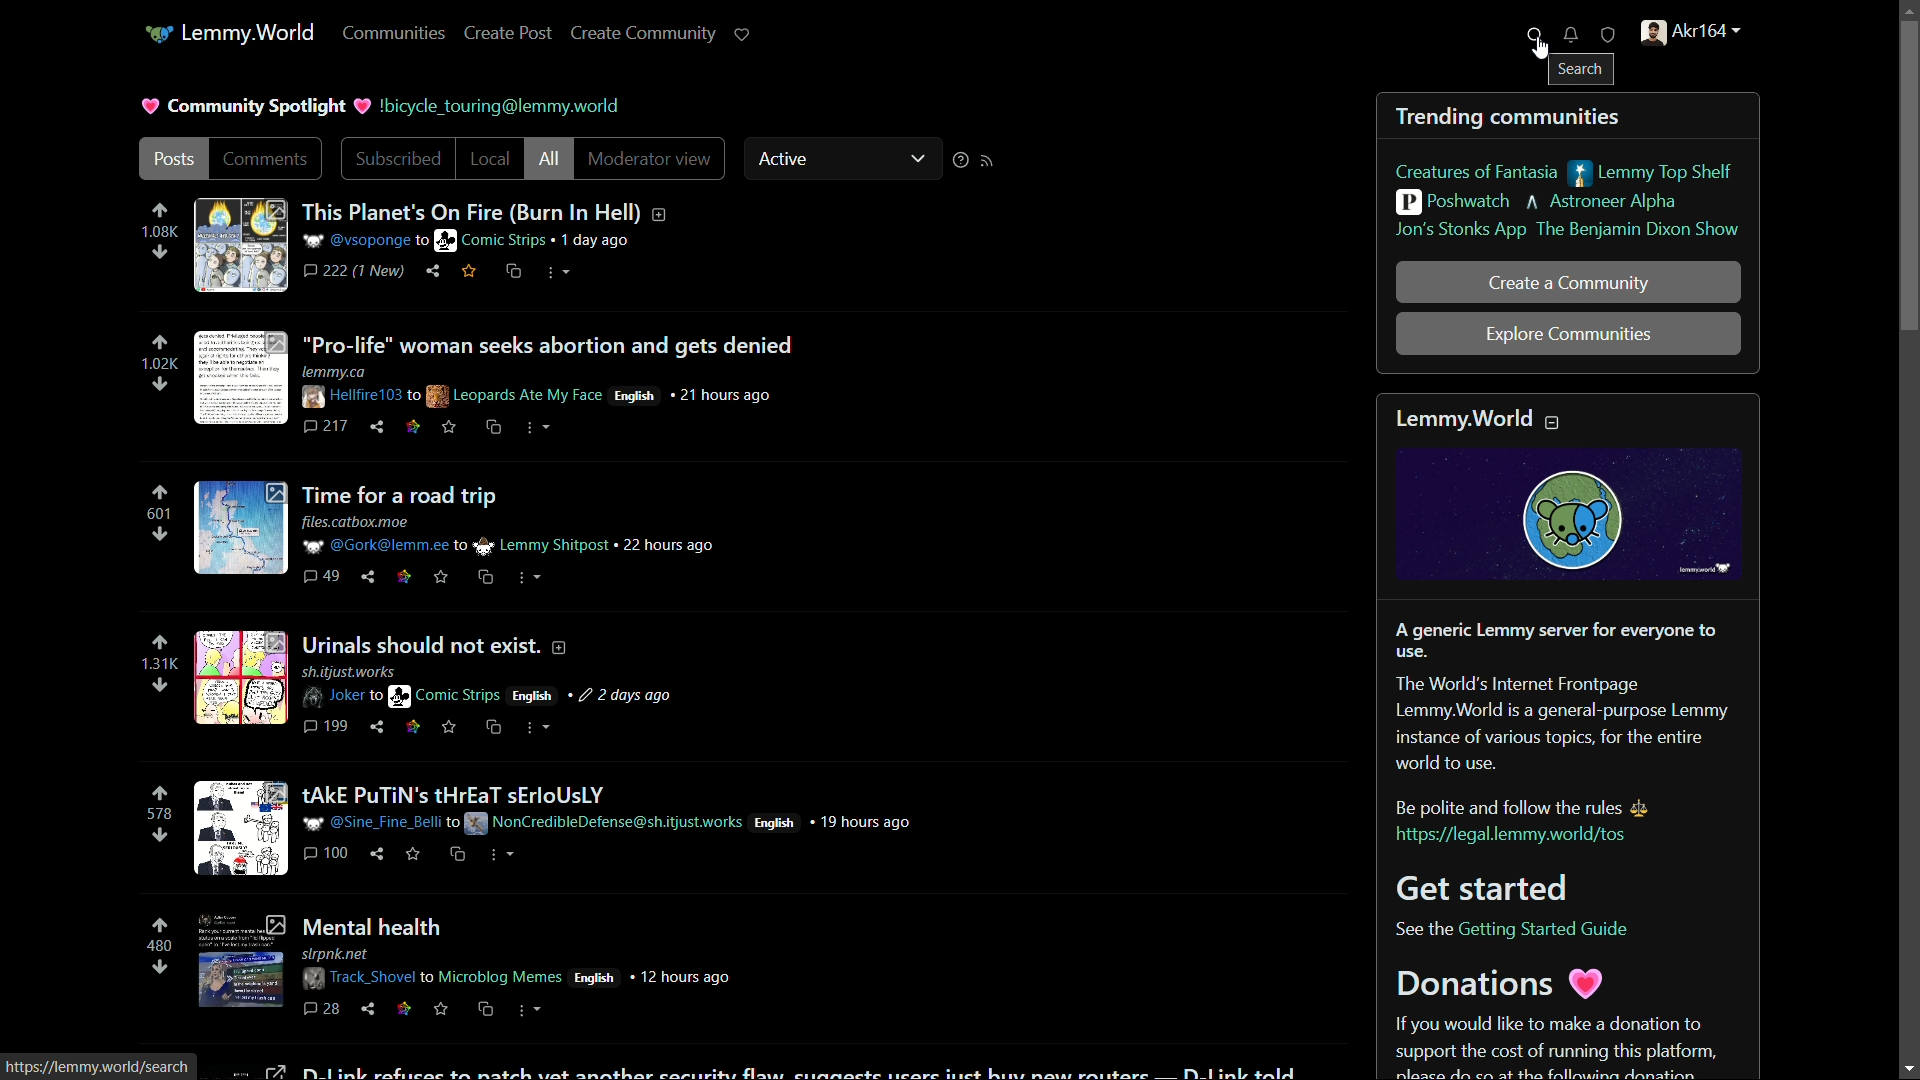 The image size is (1920, 1080). I want to click on upvote, so click(161, 342).